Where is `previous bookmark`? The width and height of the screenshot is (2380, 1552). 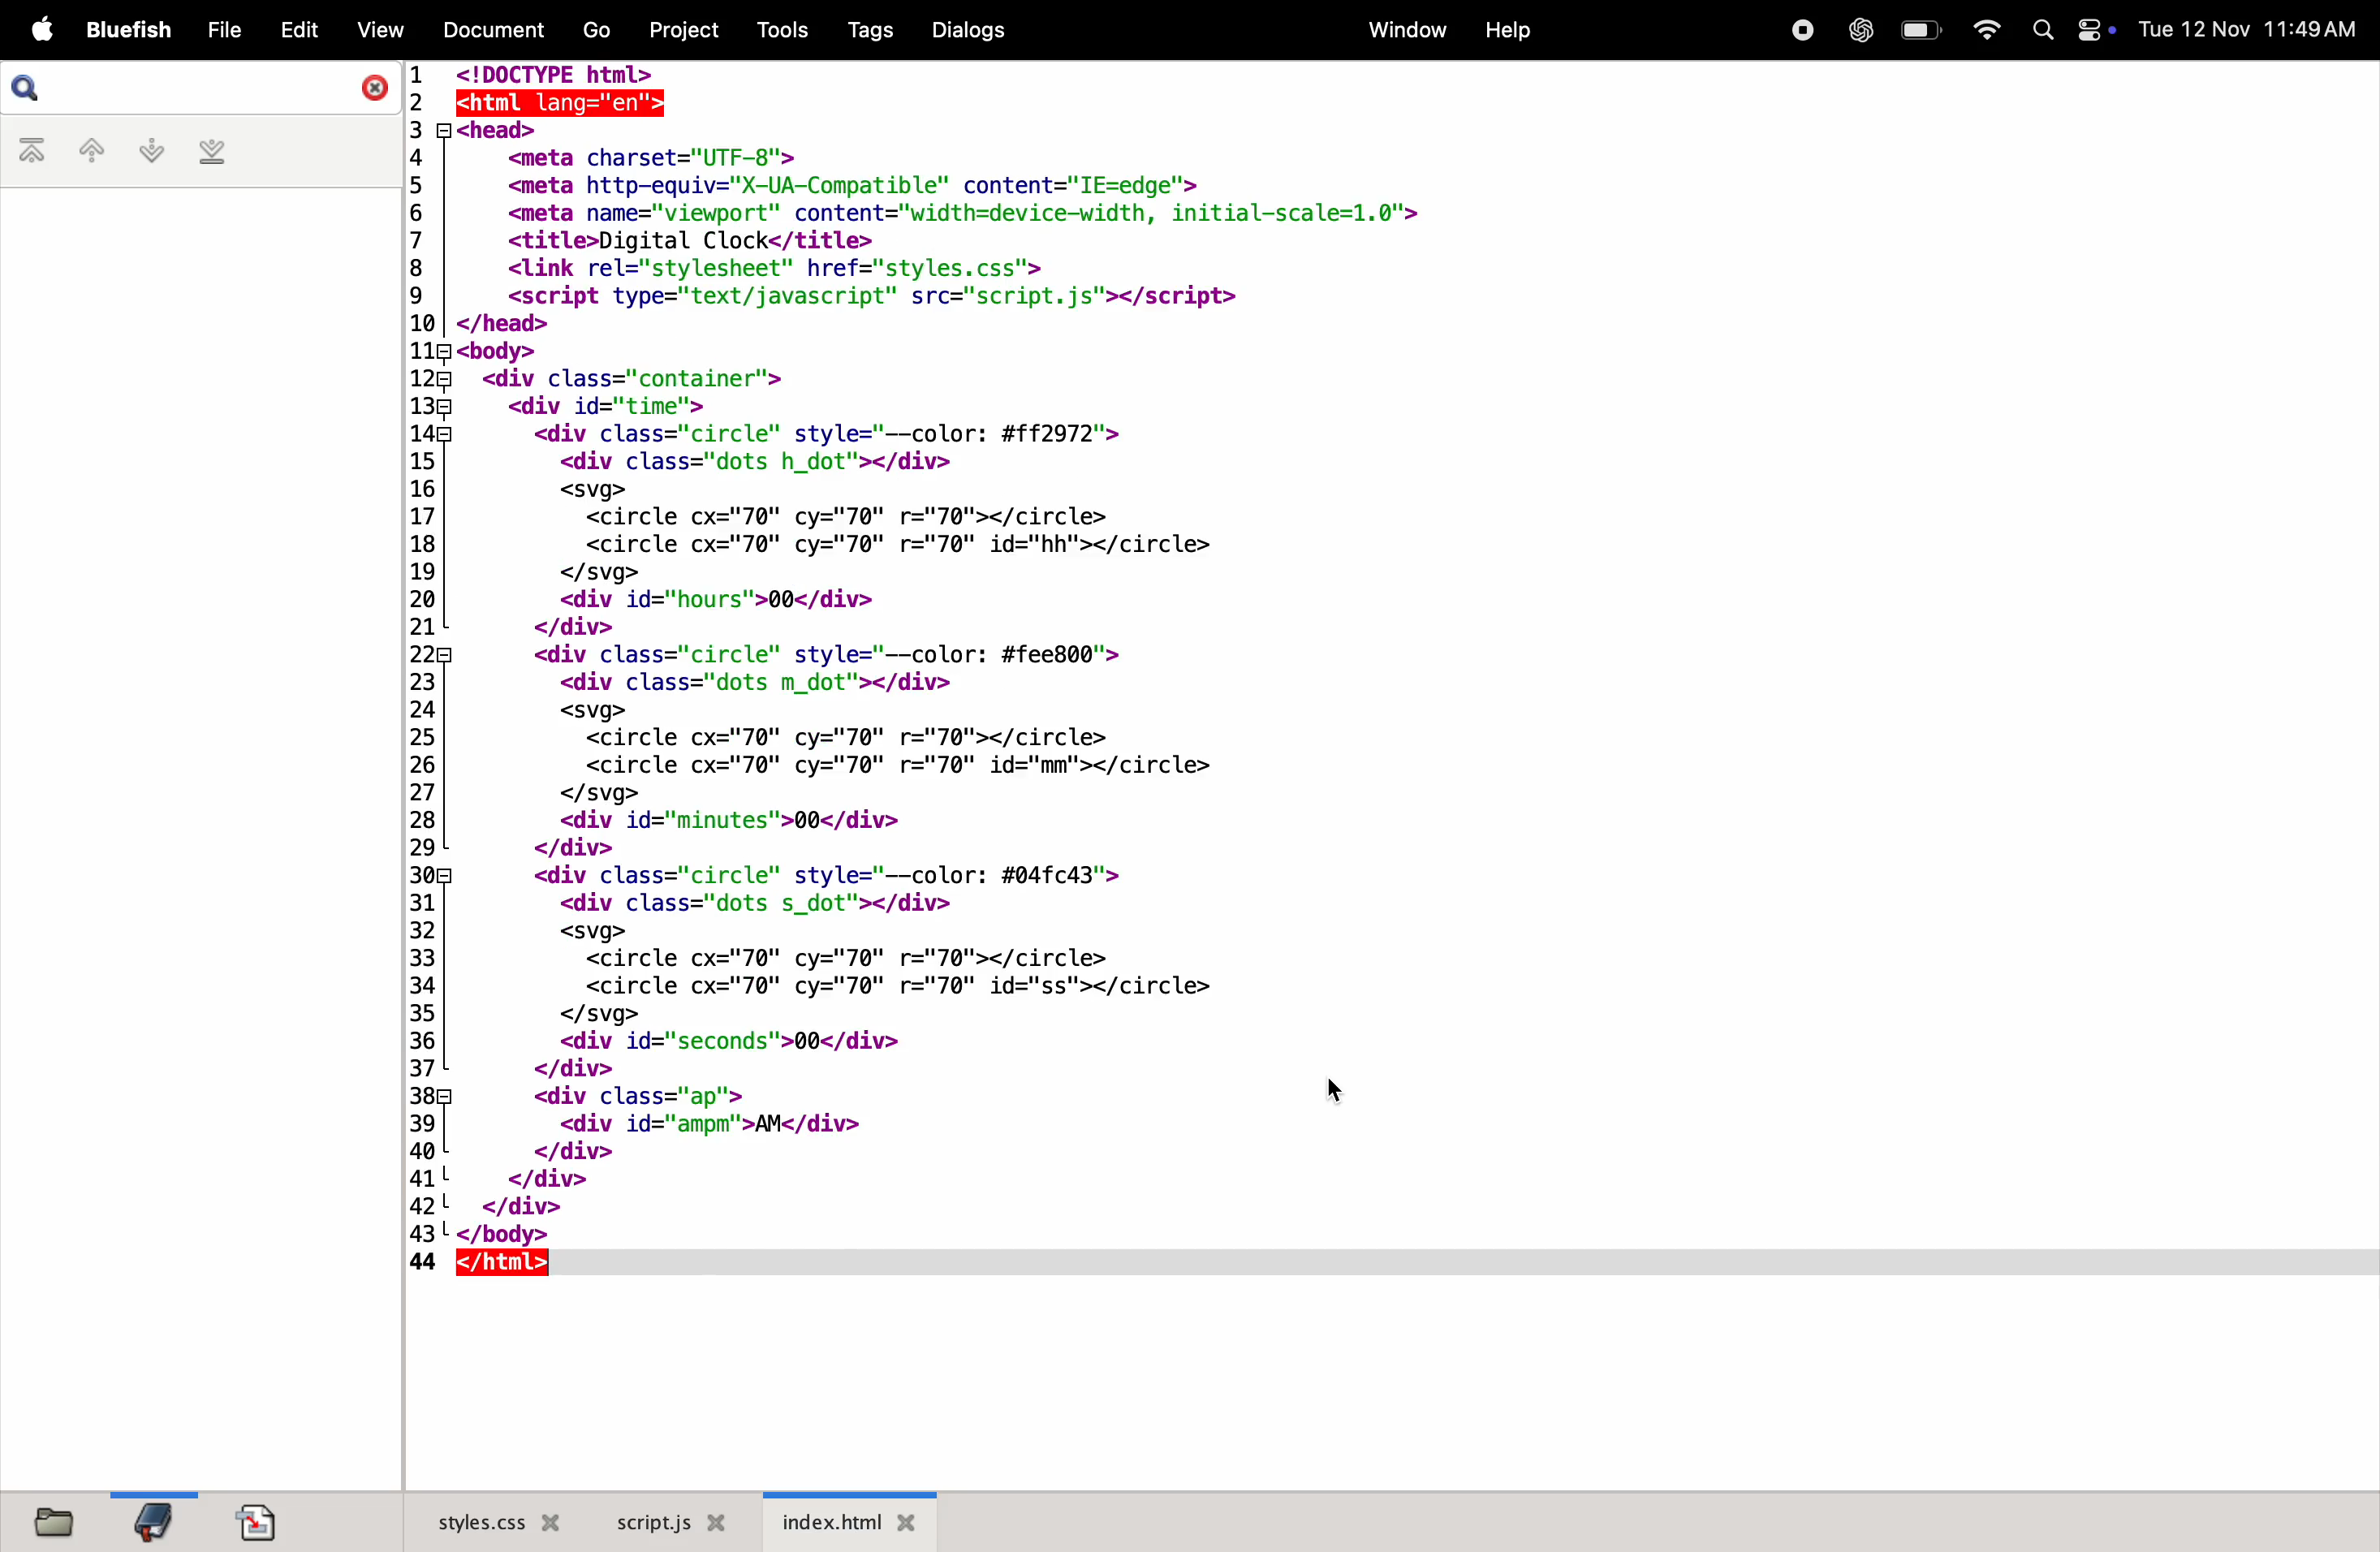 previous bookmark is located at coordinates (93, 147).